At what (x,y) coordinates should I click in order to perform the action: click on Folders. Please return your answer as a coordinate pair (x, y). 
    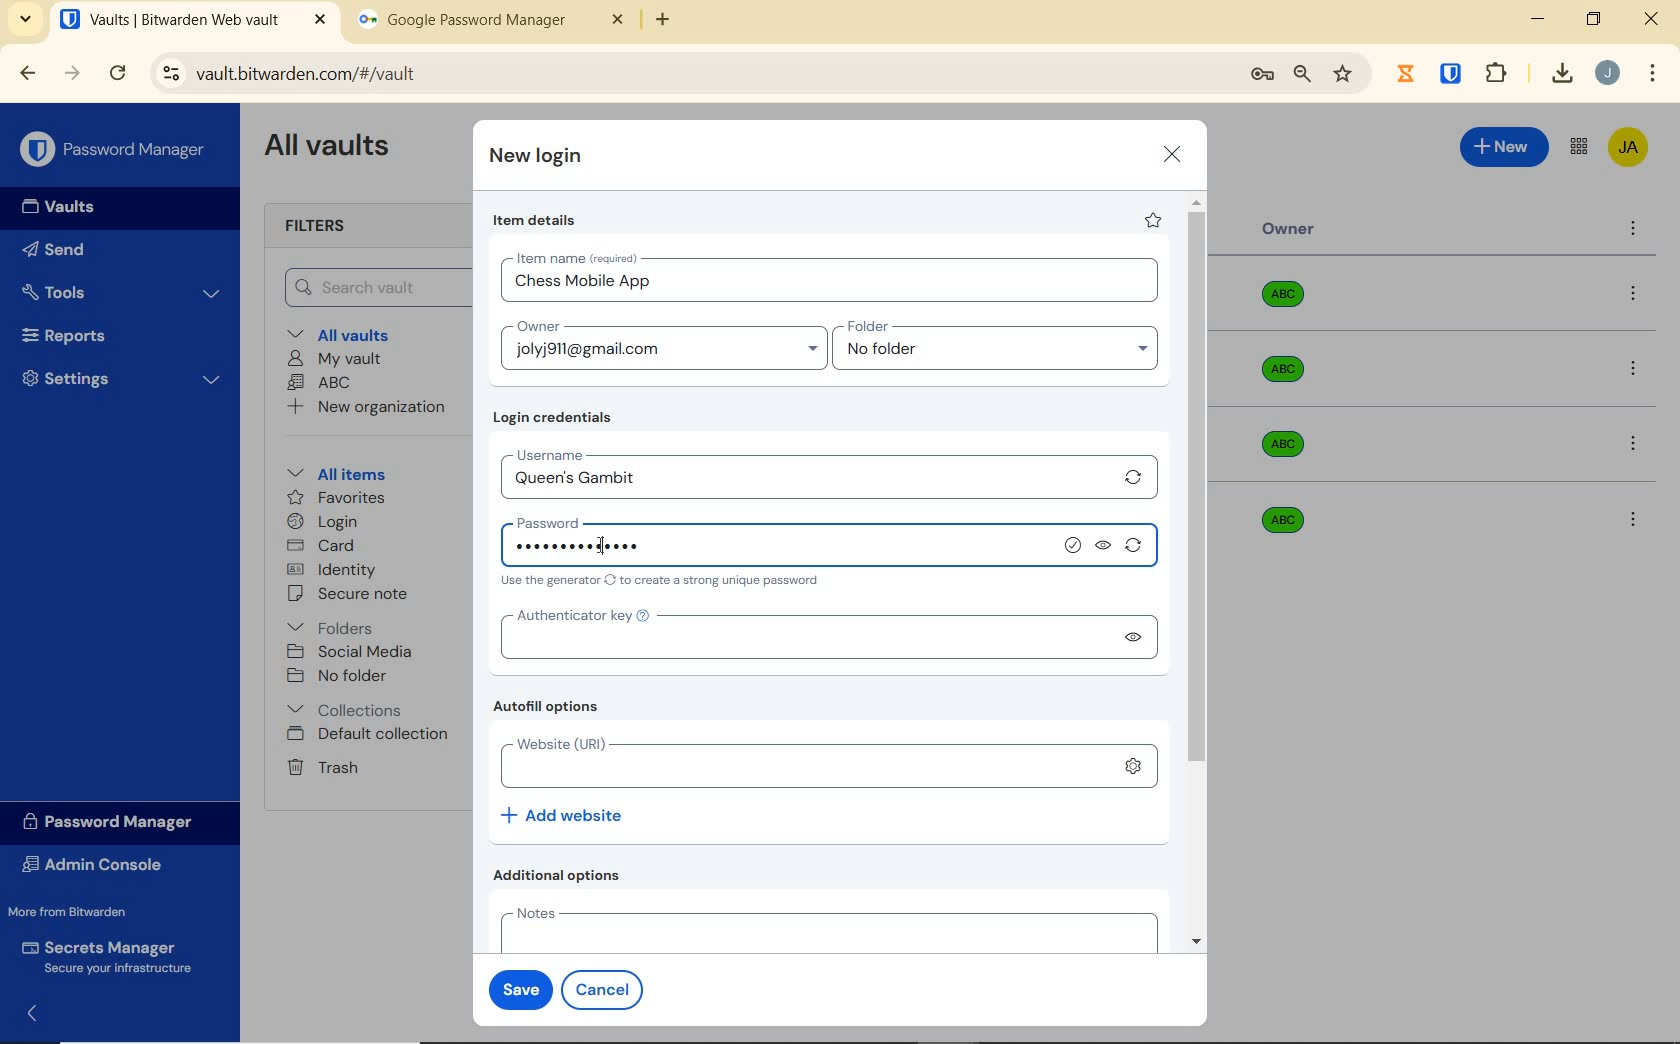
    Looking at the image, I should click on (334, 624).